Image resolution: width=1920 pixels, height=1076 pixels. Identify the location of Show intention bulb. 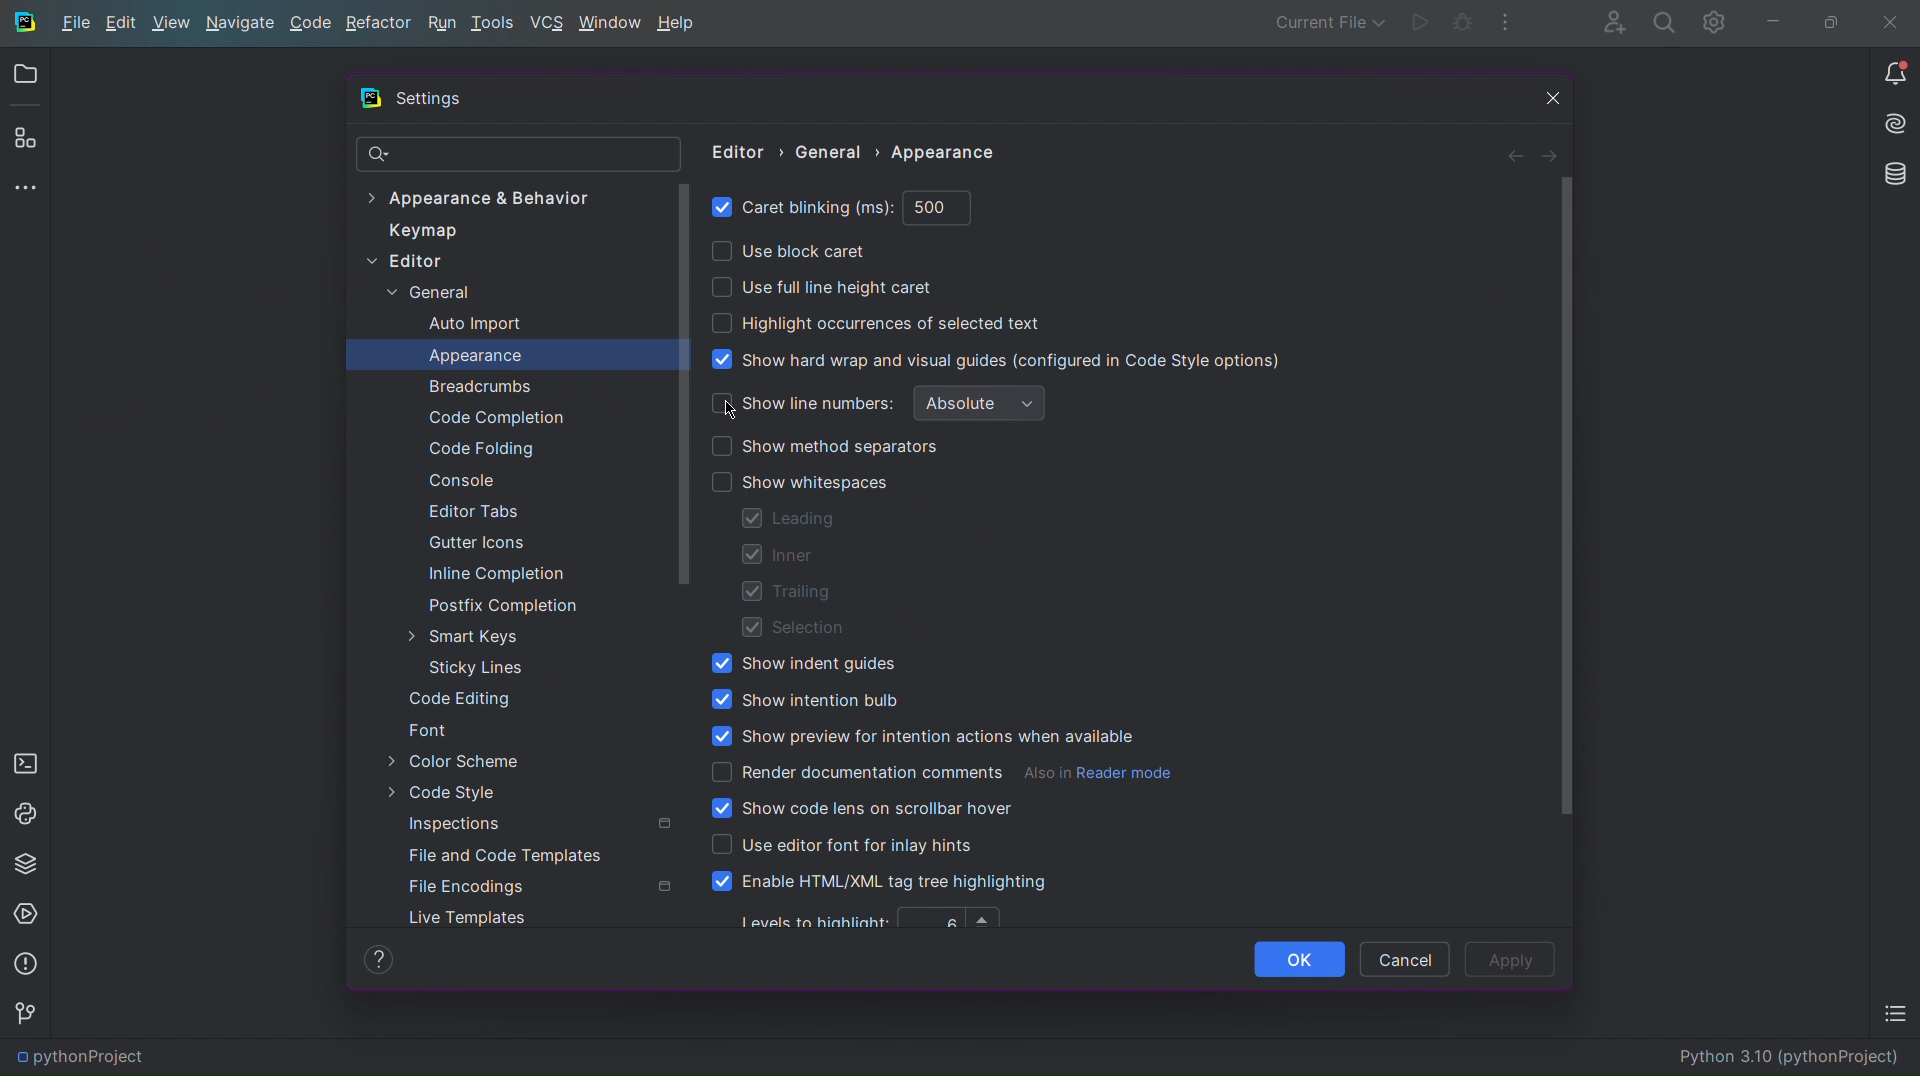
(806, 698).